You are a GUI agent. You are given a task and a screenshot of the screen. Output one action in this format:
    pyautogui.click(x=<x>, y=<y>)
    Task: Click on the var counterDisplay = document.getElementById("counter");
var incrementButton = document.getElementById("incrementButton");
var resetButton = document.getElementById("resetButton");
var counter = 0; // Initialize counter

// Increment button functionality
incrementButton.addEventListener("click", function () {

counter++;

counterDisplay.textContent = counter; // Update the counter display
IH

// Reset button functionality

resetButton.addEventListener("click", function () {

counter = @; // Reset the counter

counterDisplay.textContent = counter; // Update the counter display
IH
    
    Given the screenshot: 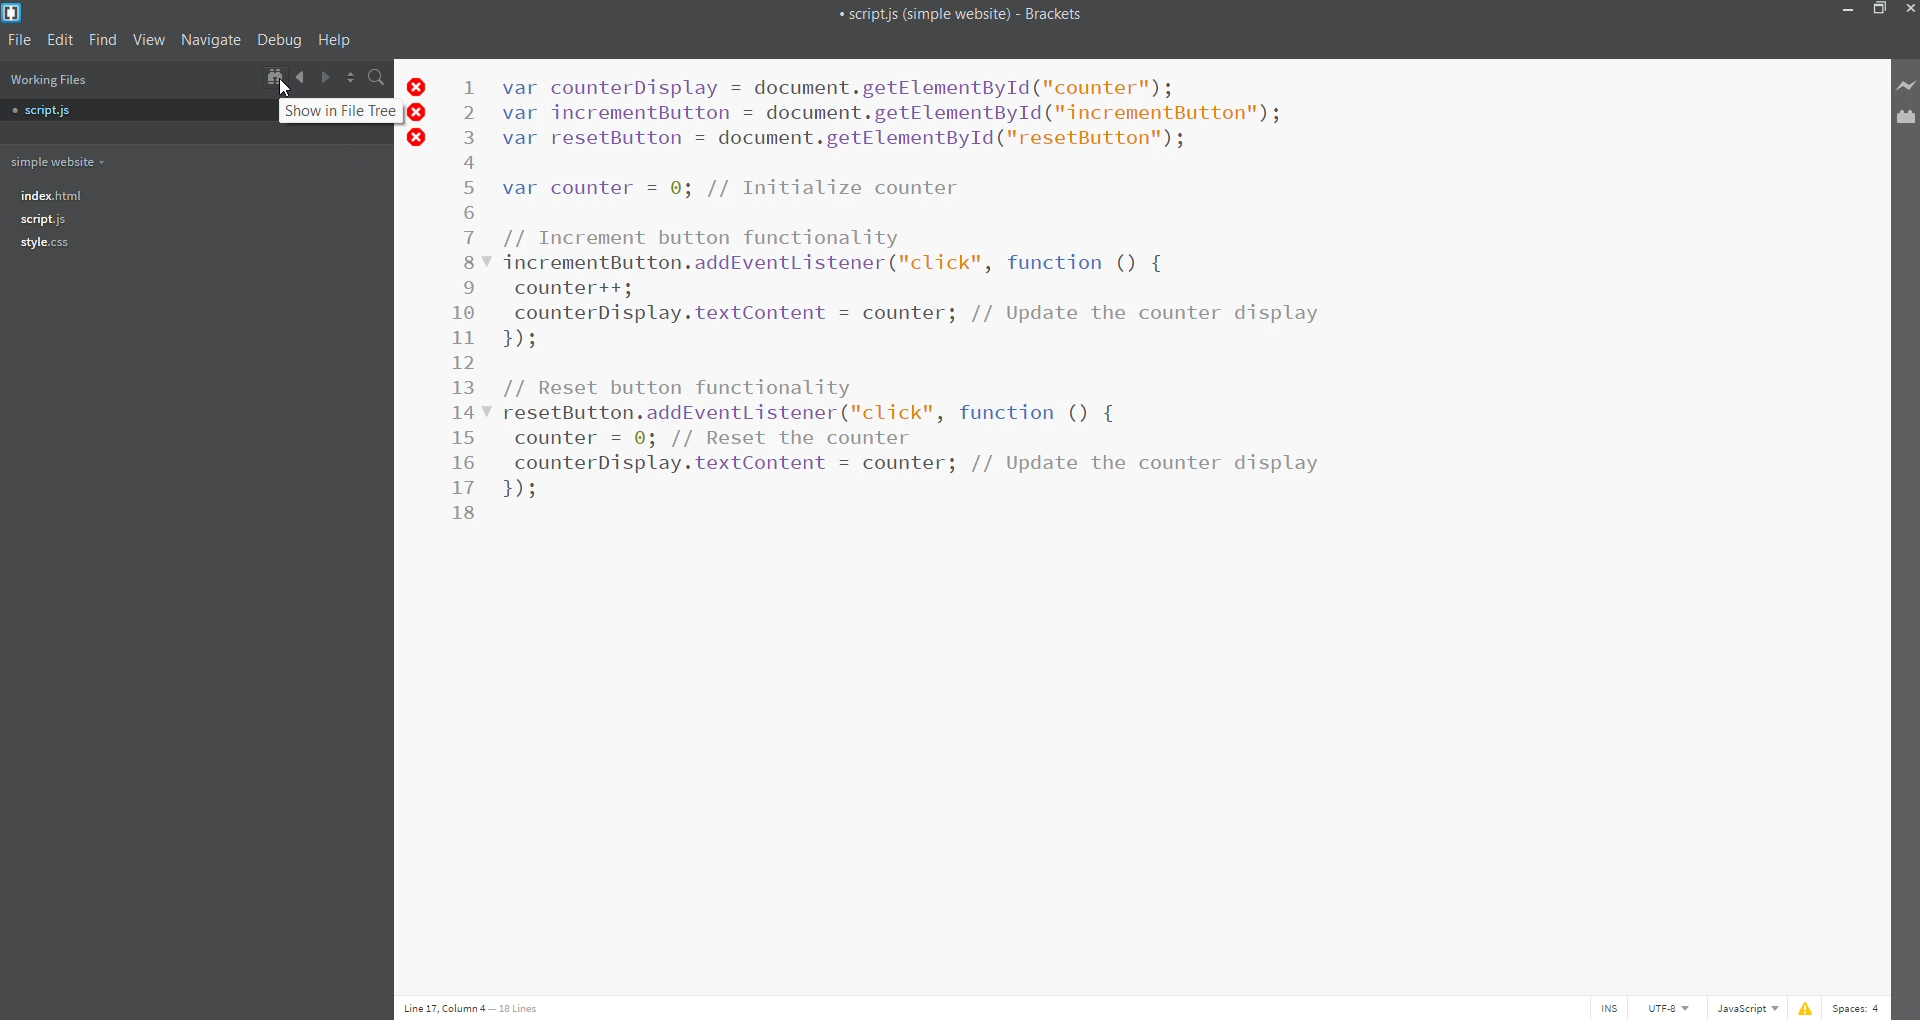 What is the action you would take?
    pyautogui.click(x=925, y=295)
    